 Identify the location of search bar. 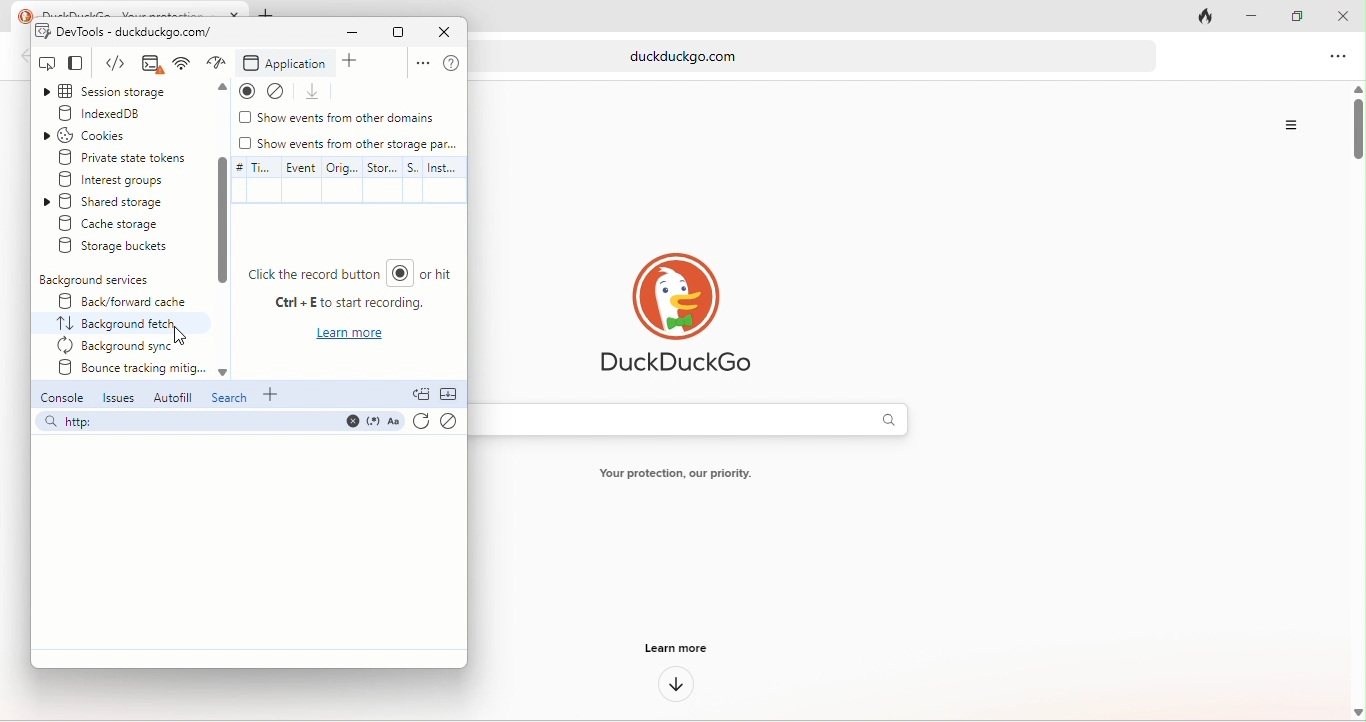
(218, 424).